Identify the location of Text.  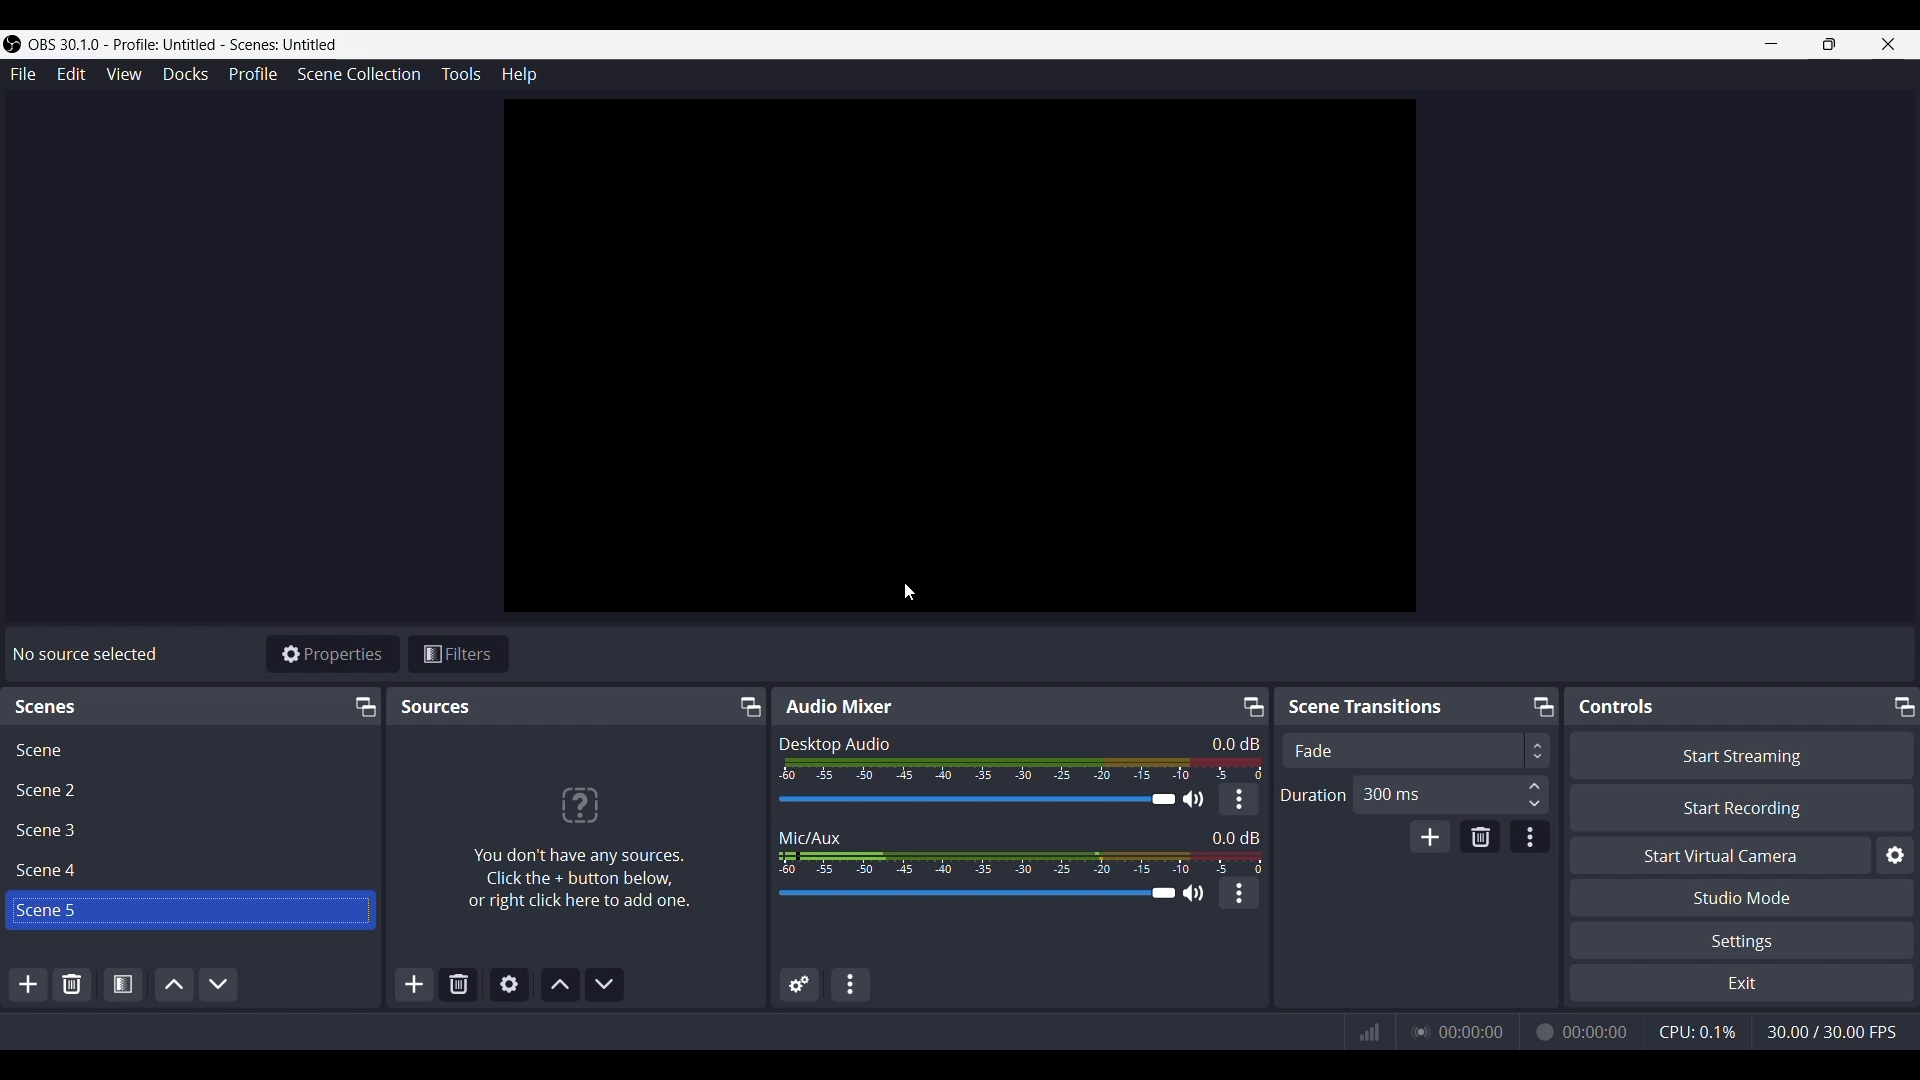
(1235, 742).